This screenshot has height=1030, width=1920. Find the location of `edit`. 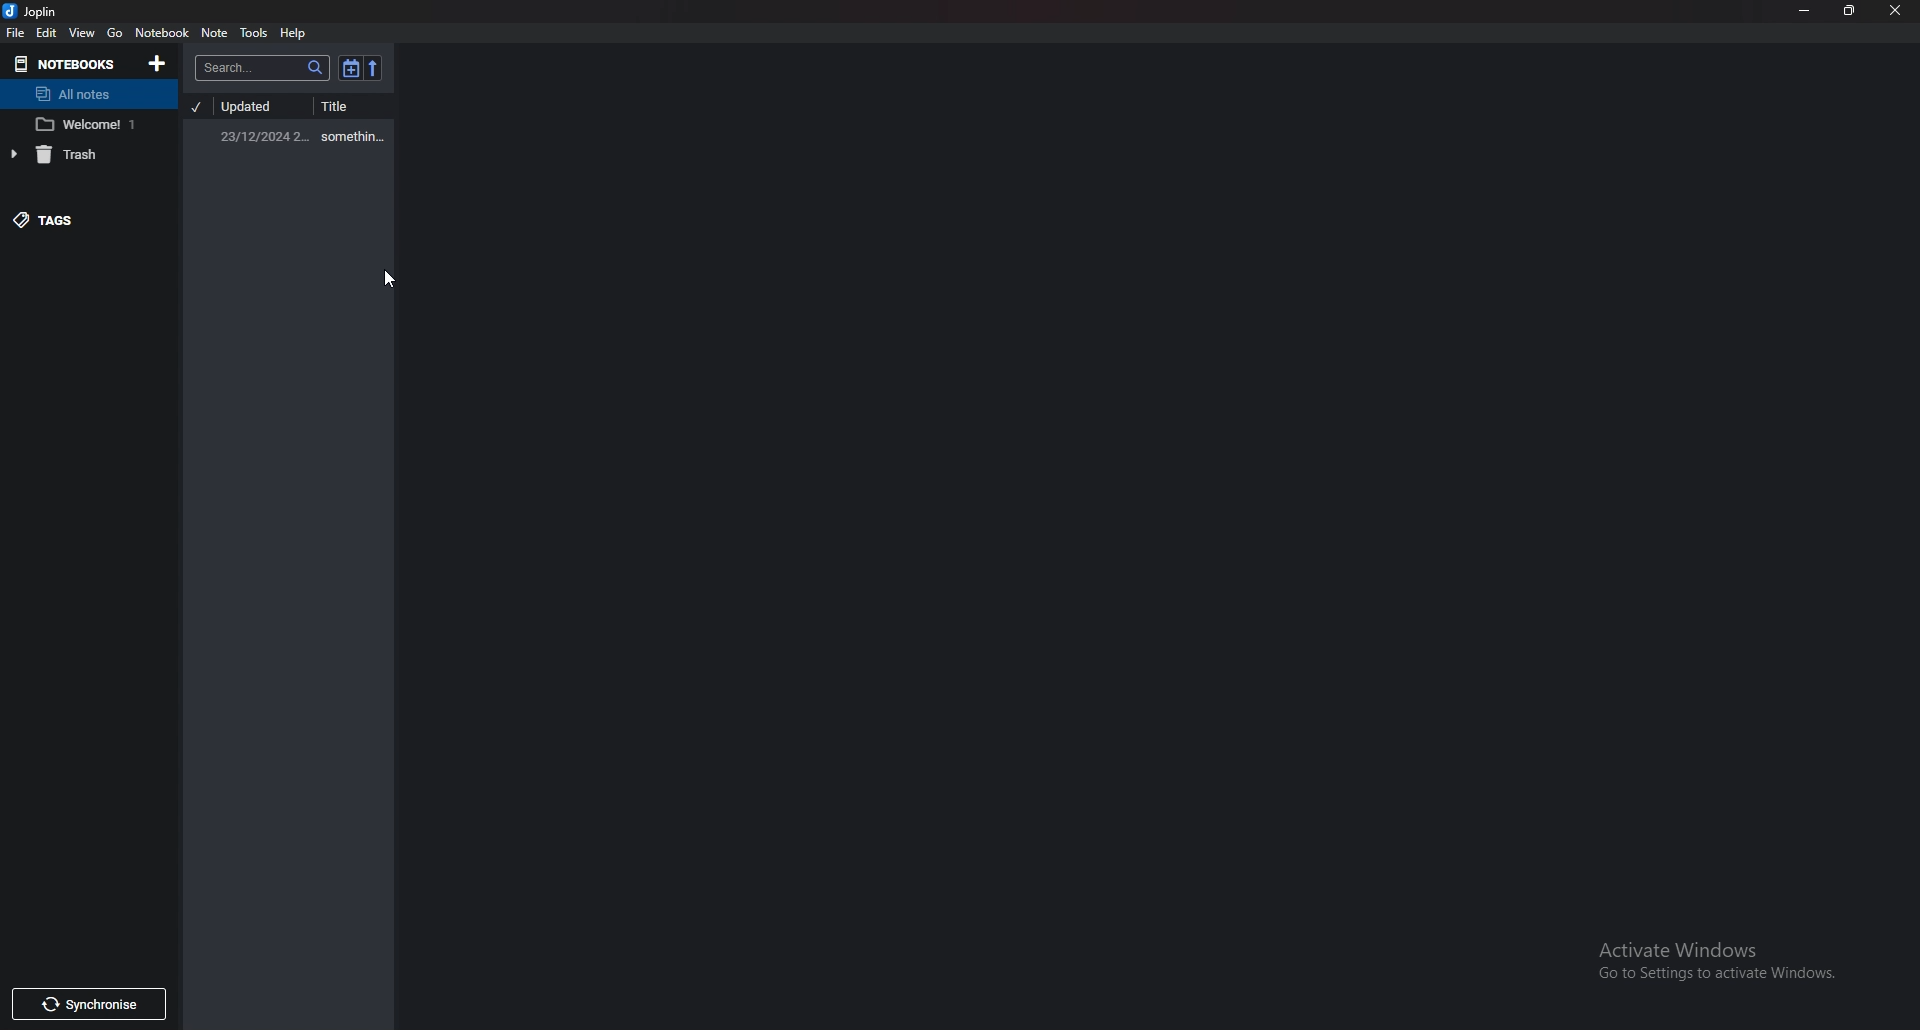

edit is located at coordinates (49, 33).